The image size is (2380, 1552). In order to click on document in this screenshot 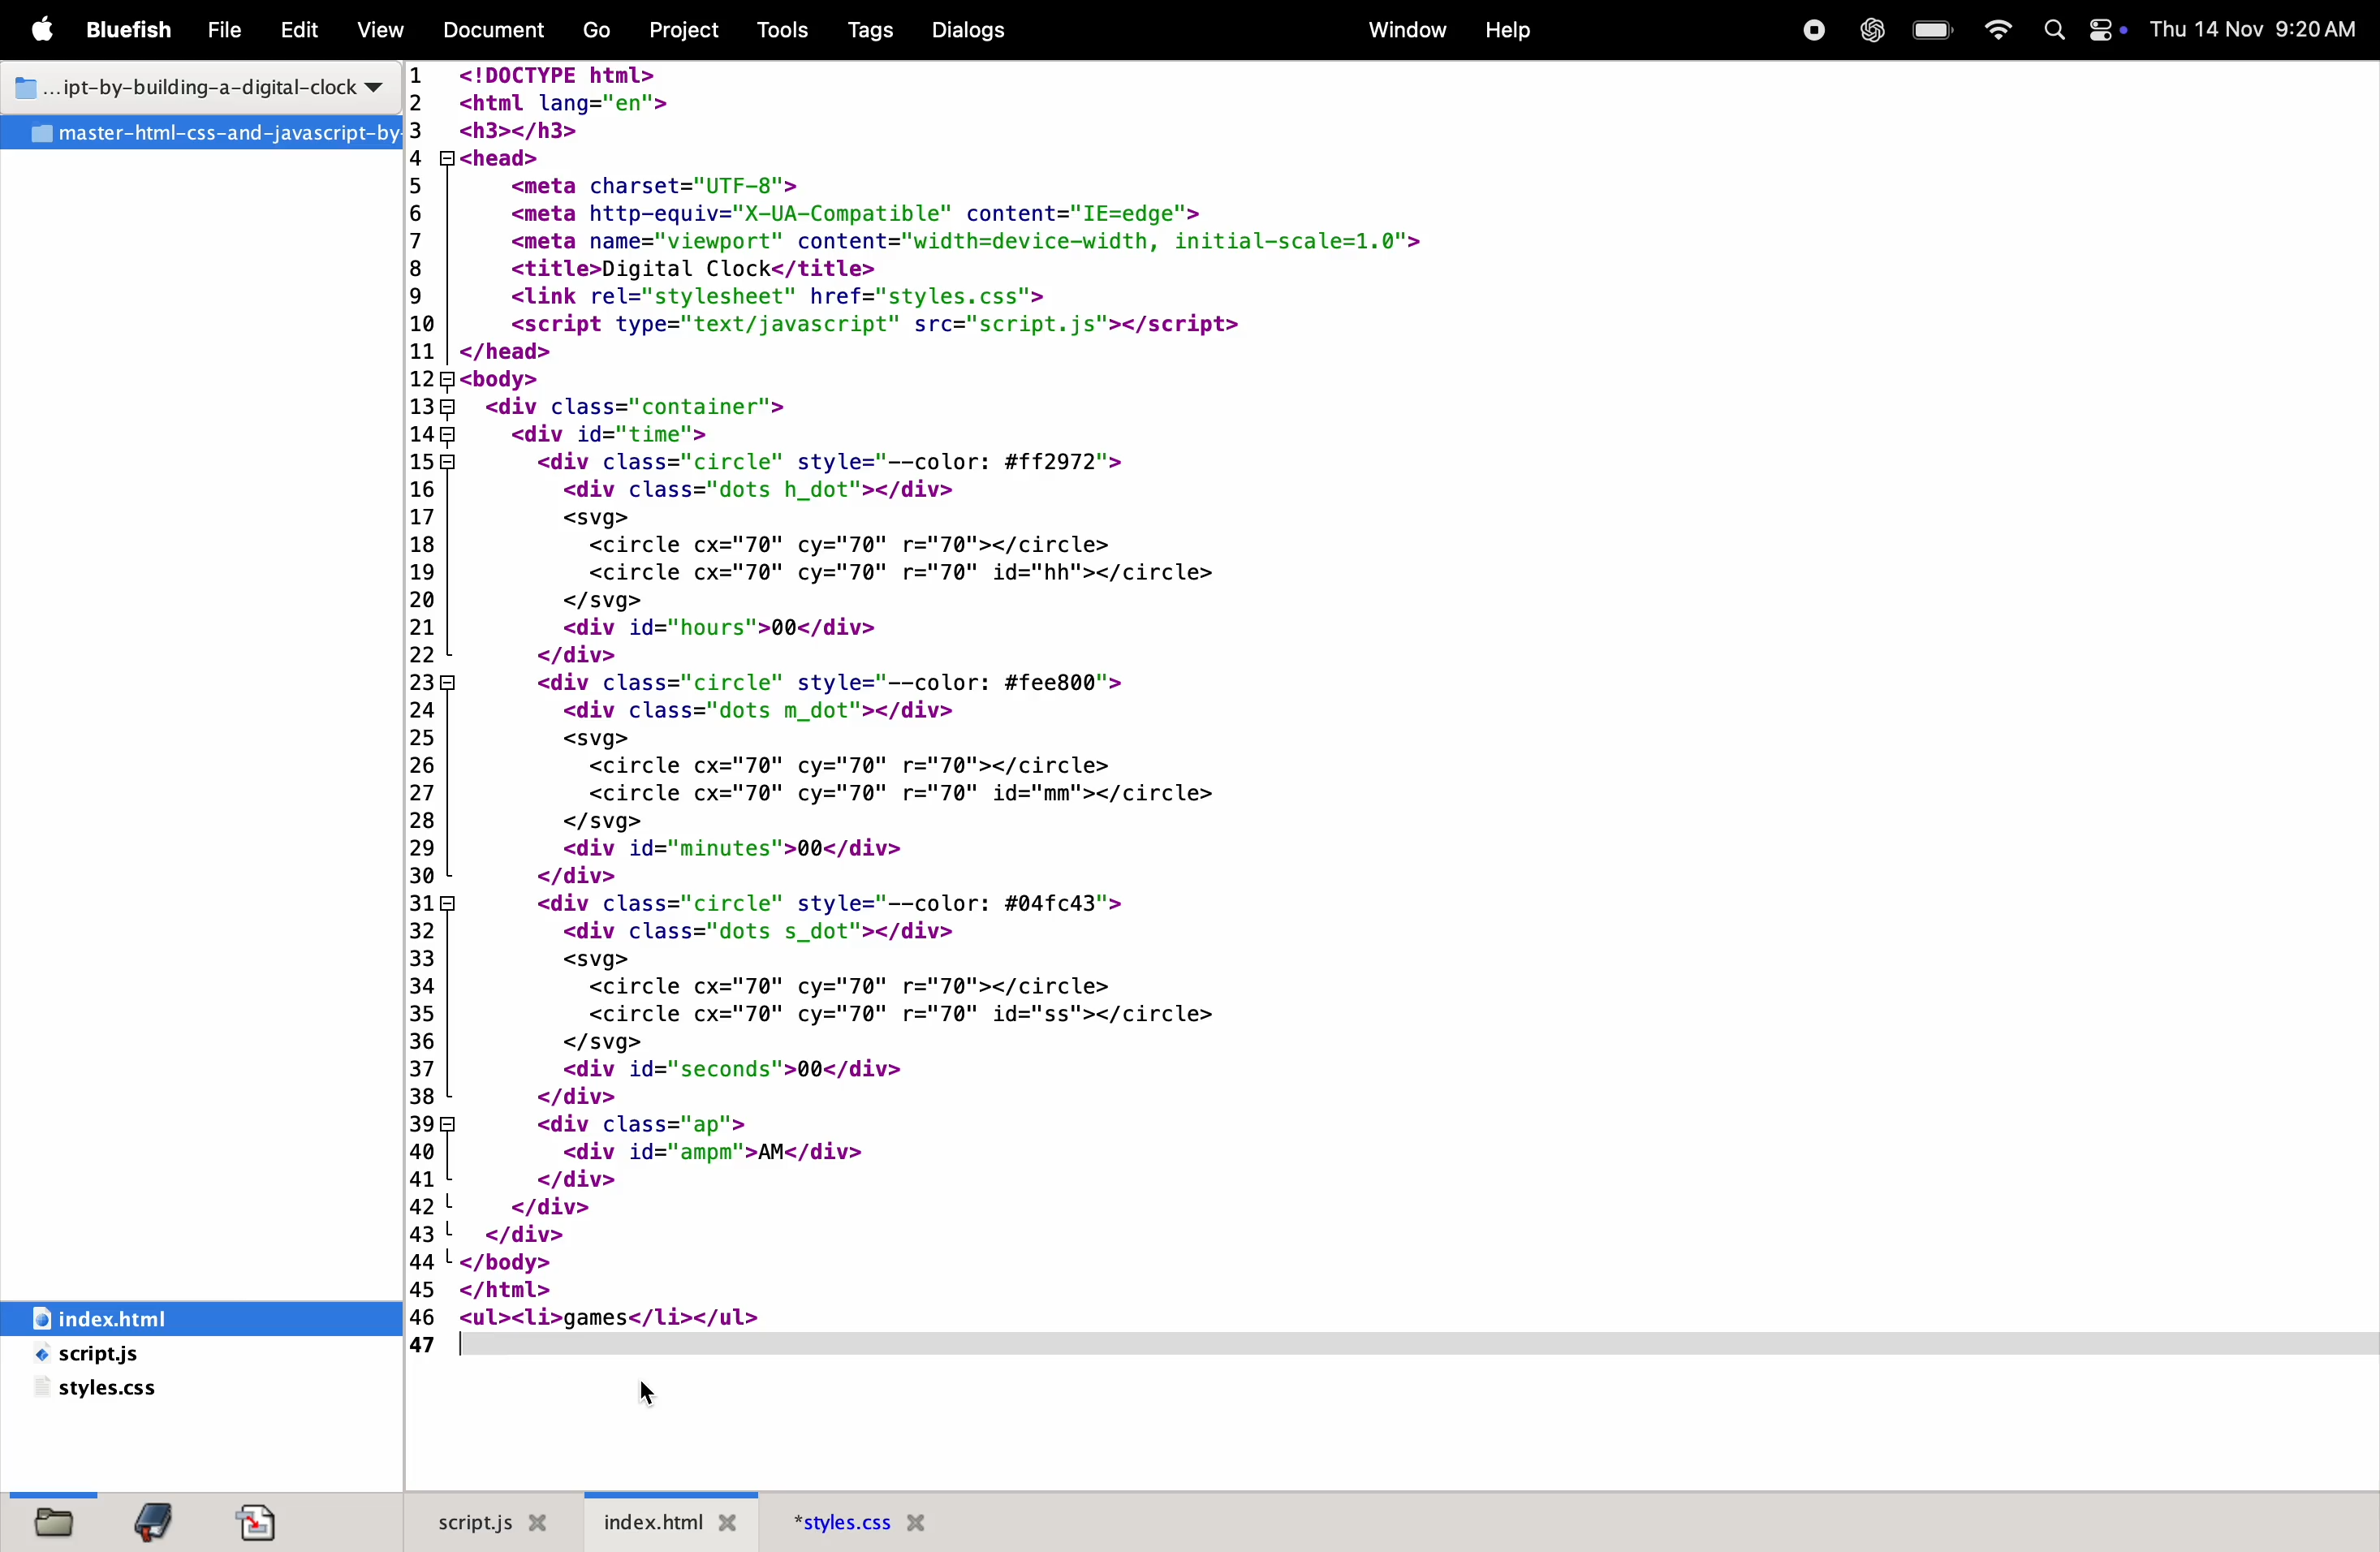, I will do `click(264, 1522)`.